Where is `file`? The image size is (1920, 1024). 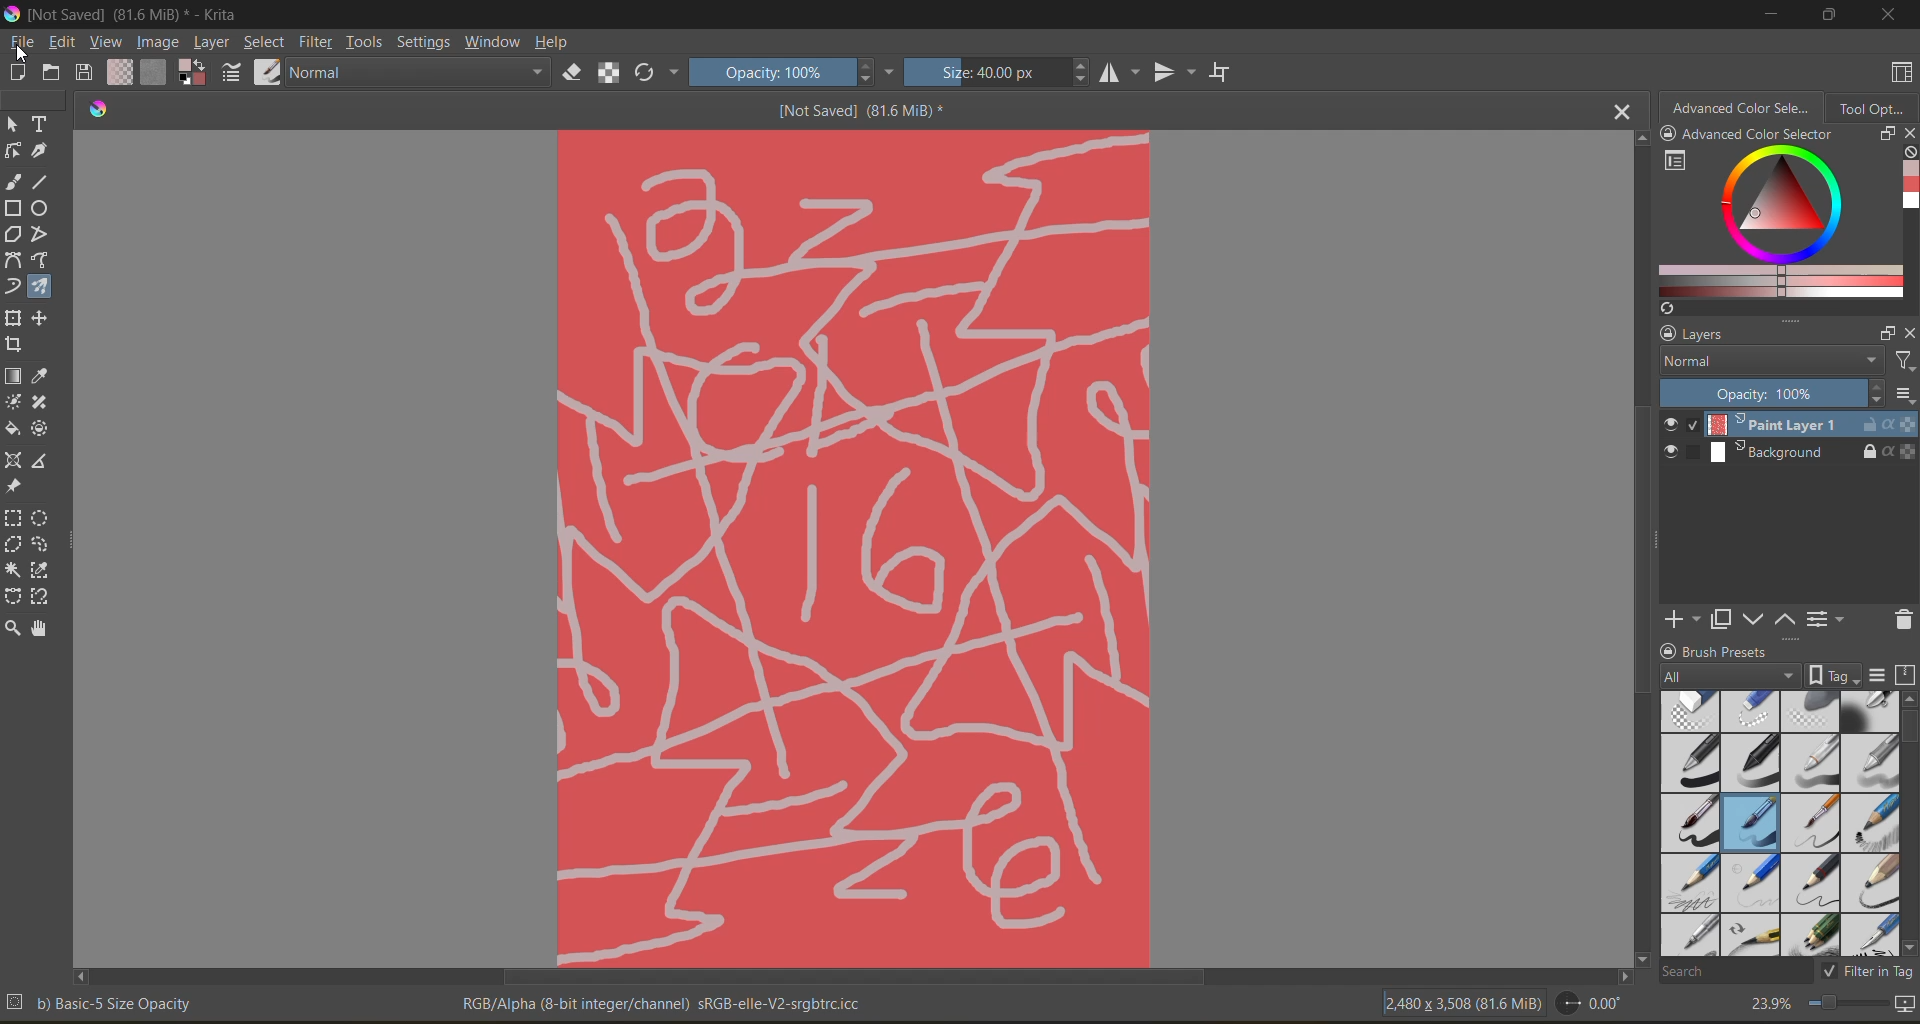
file is located at coordinates (23, 40).